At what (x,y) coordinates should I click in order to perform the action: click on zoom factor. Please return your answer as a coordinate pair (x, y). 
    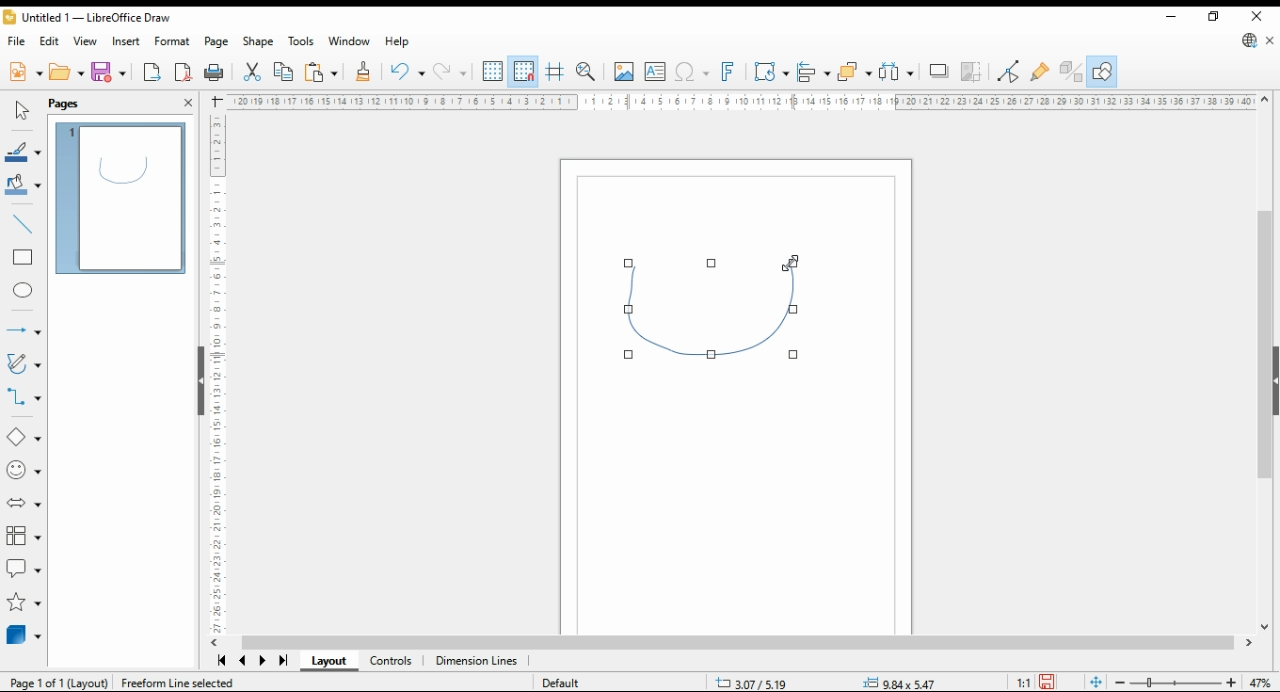
    Looking at the image, I should click on (1262, 682).